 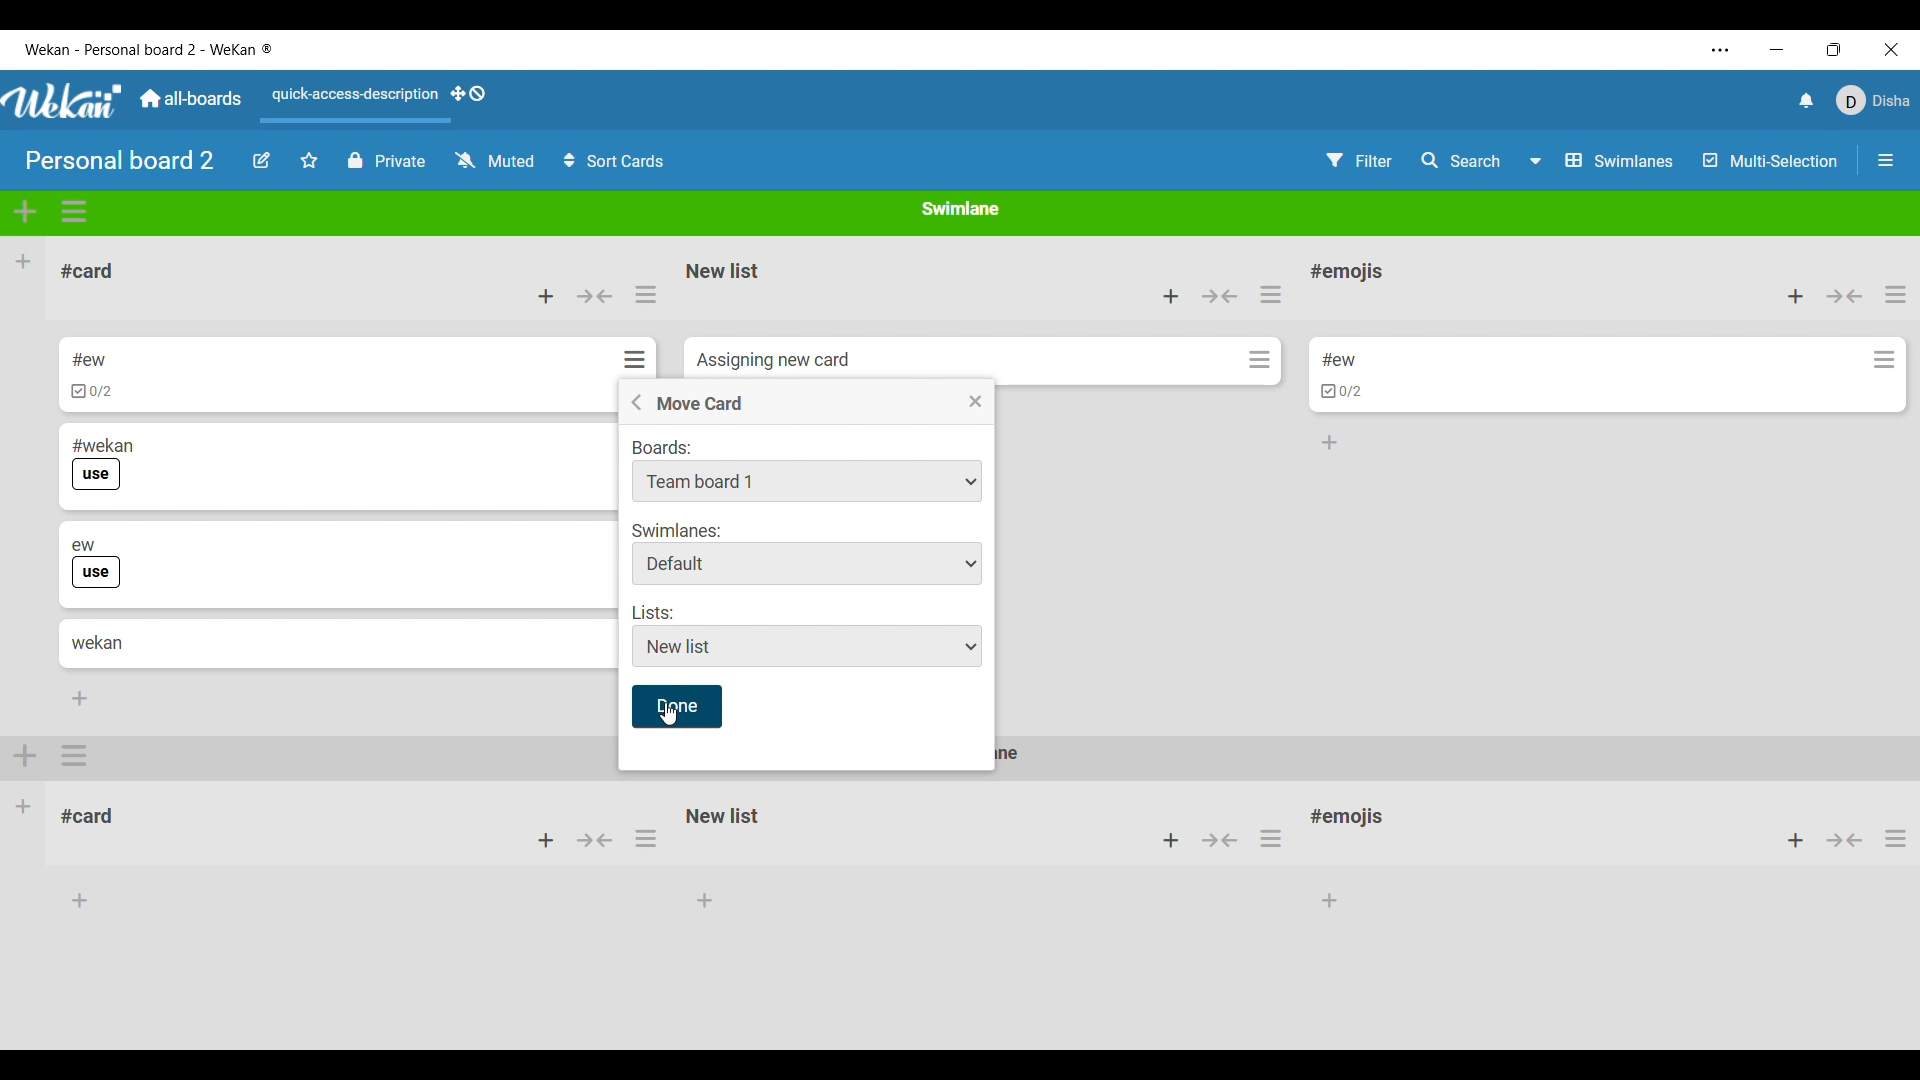 What do you see at coordinates (23, 261) in the screenshot?
I see `Add list` at bounding box center [23, 261].